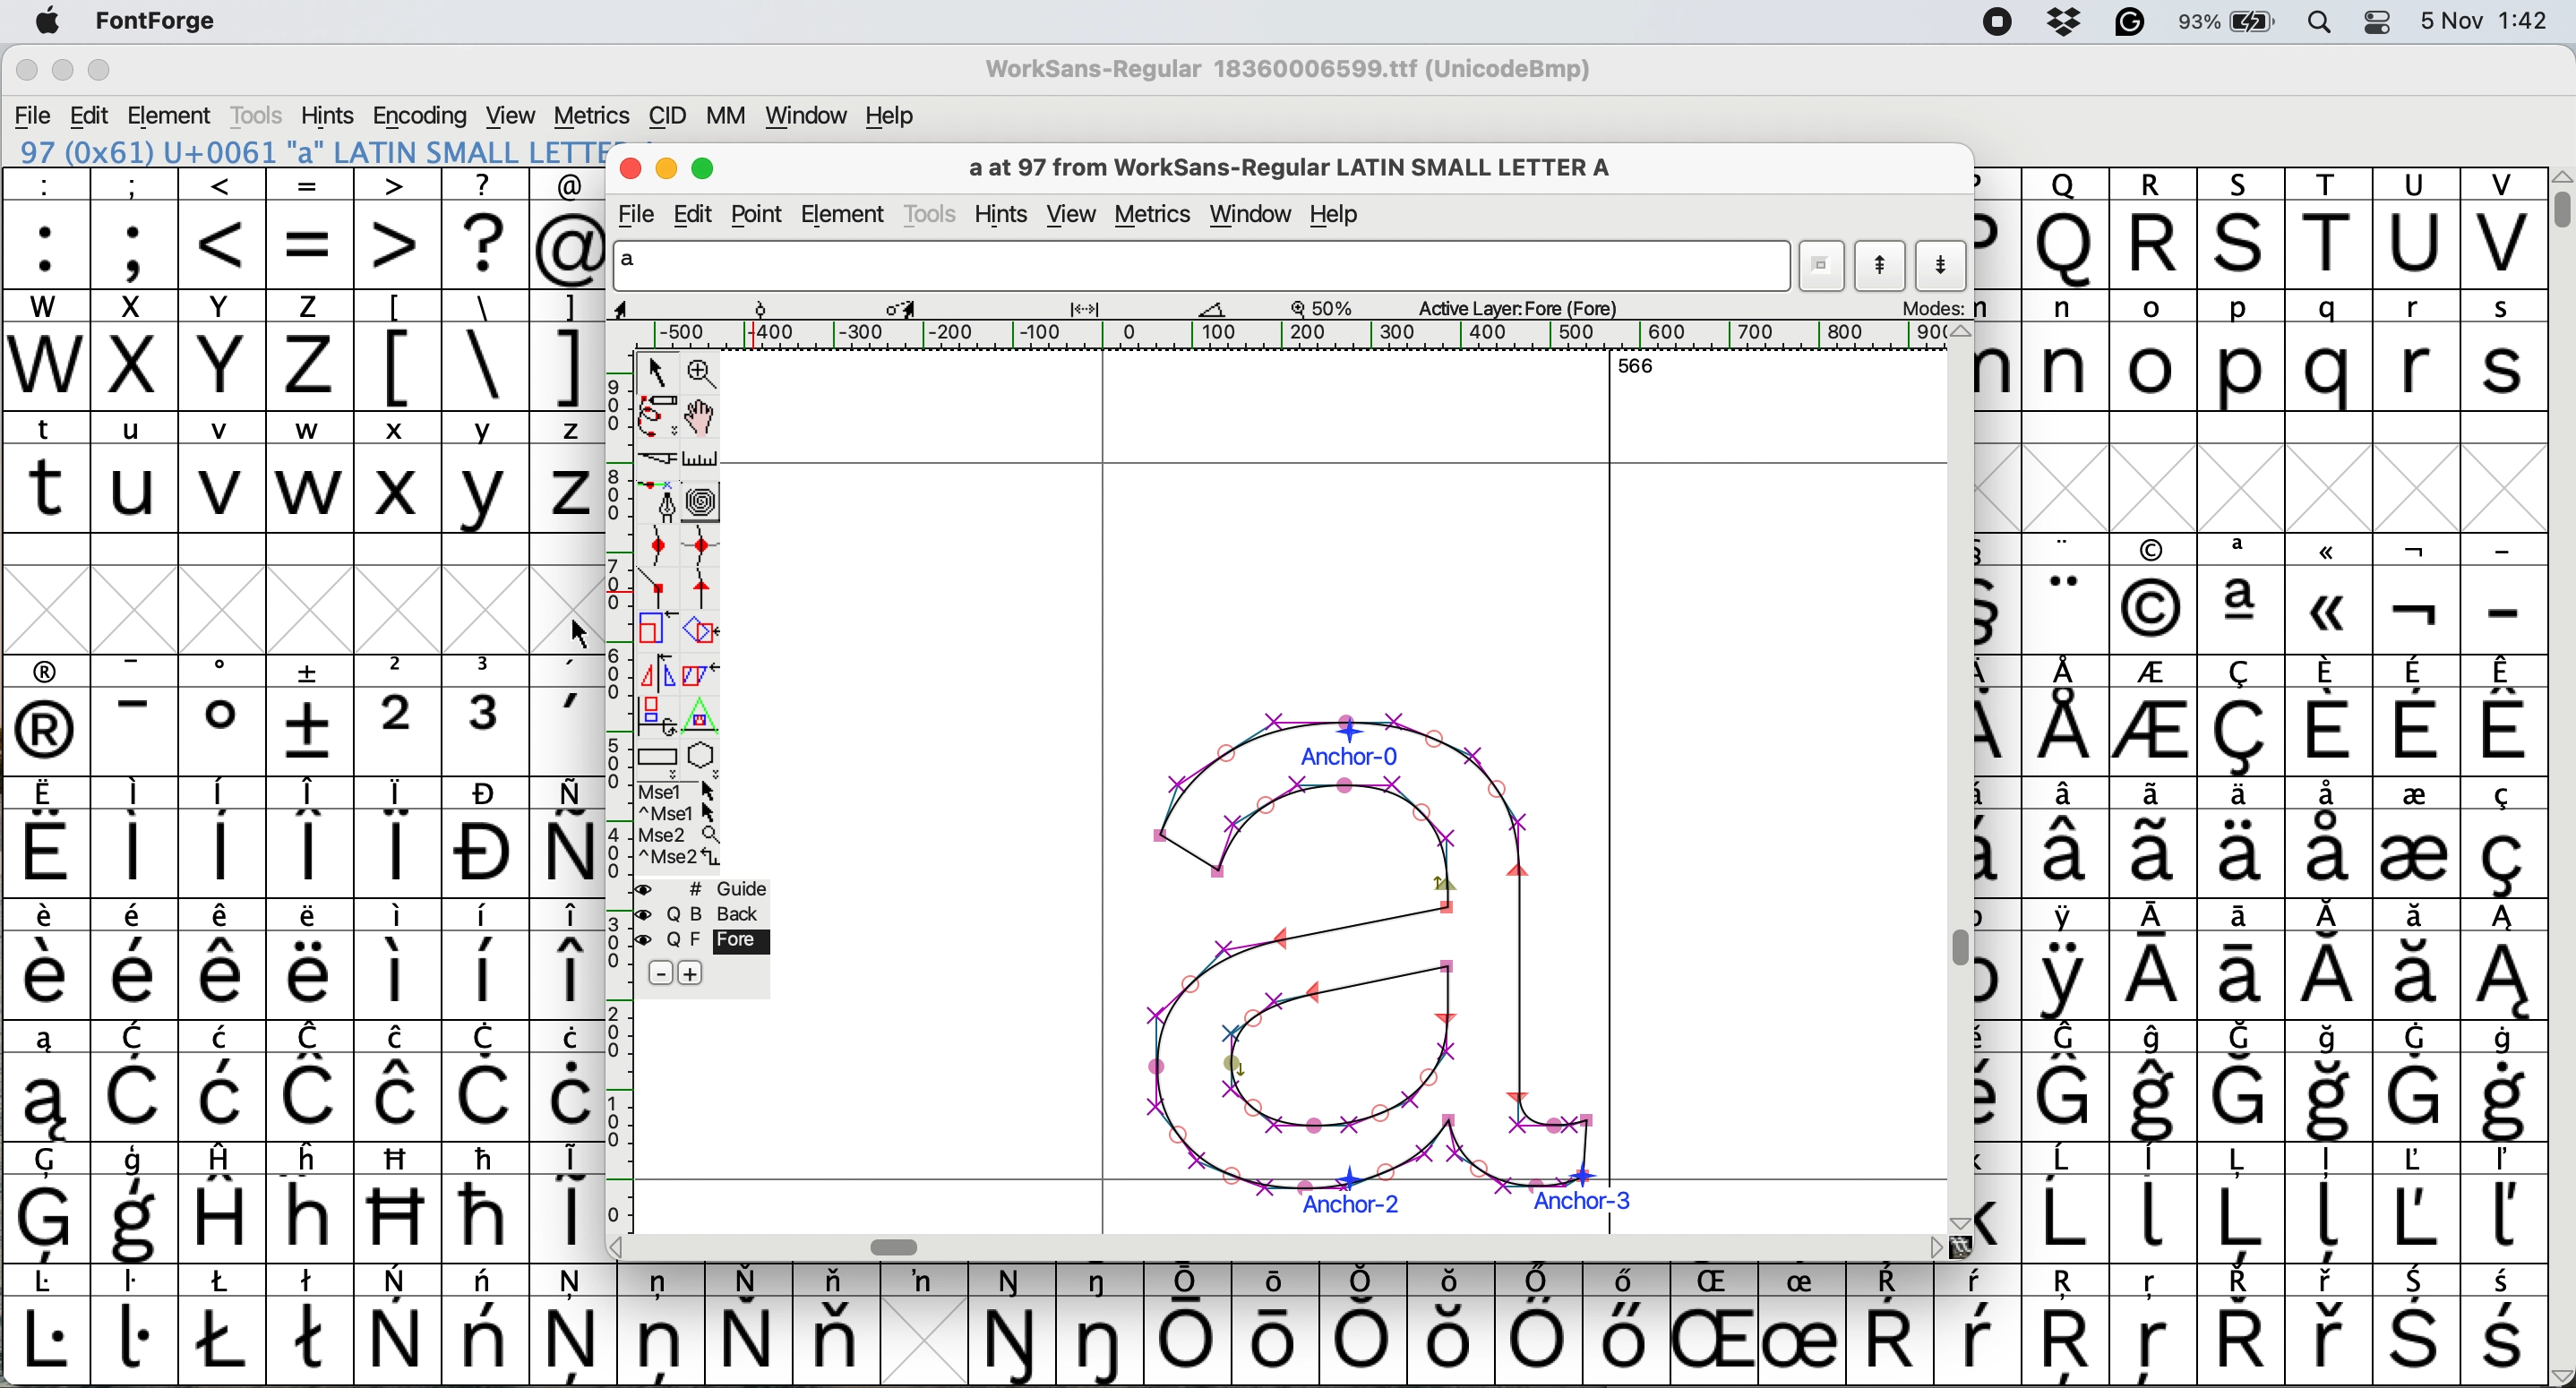  I want to click on symbol, so click(2414, 1202).